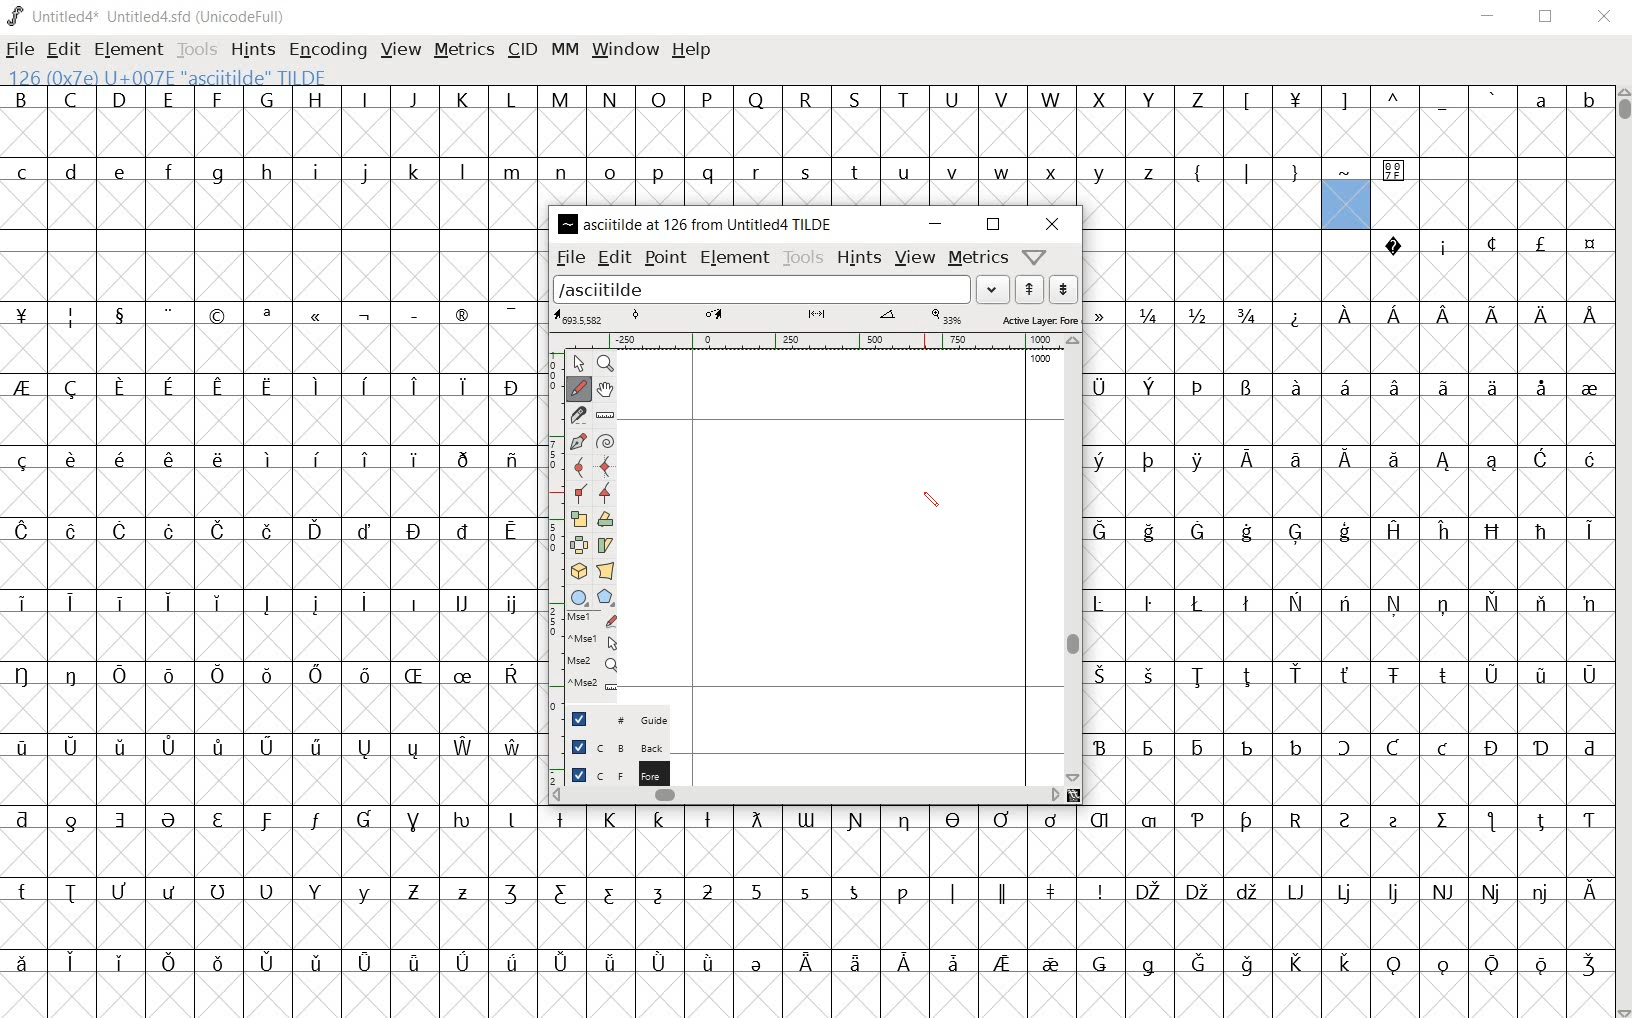 This screenshot has width=1632, height=1018. What do you see at coordinates (994, 225) in the screenshot?
I see `restore` at bounding box center [994, 225].